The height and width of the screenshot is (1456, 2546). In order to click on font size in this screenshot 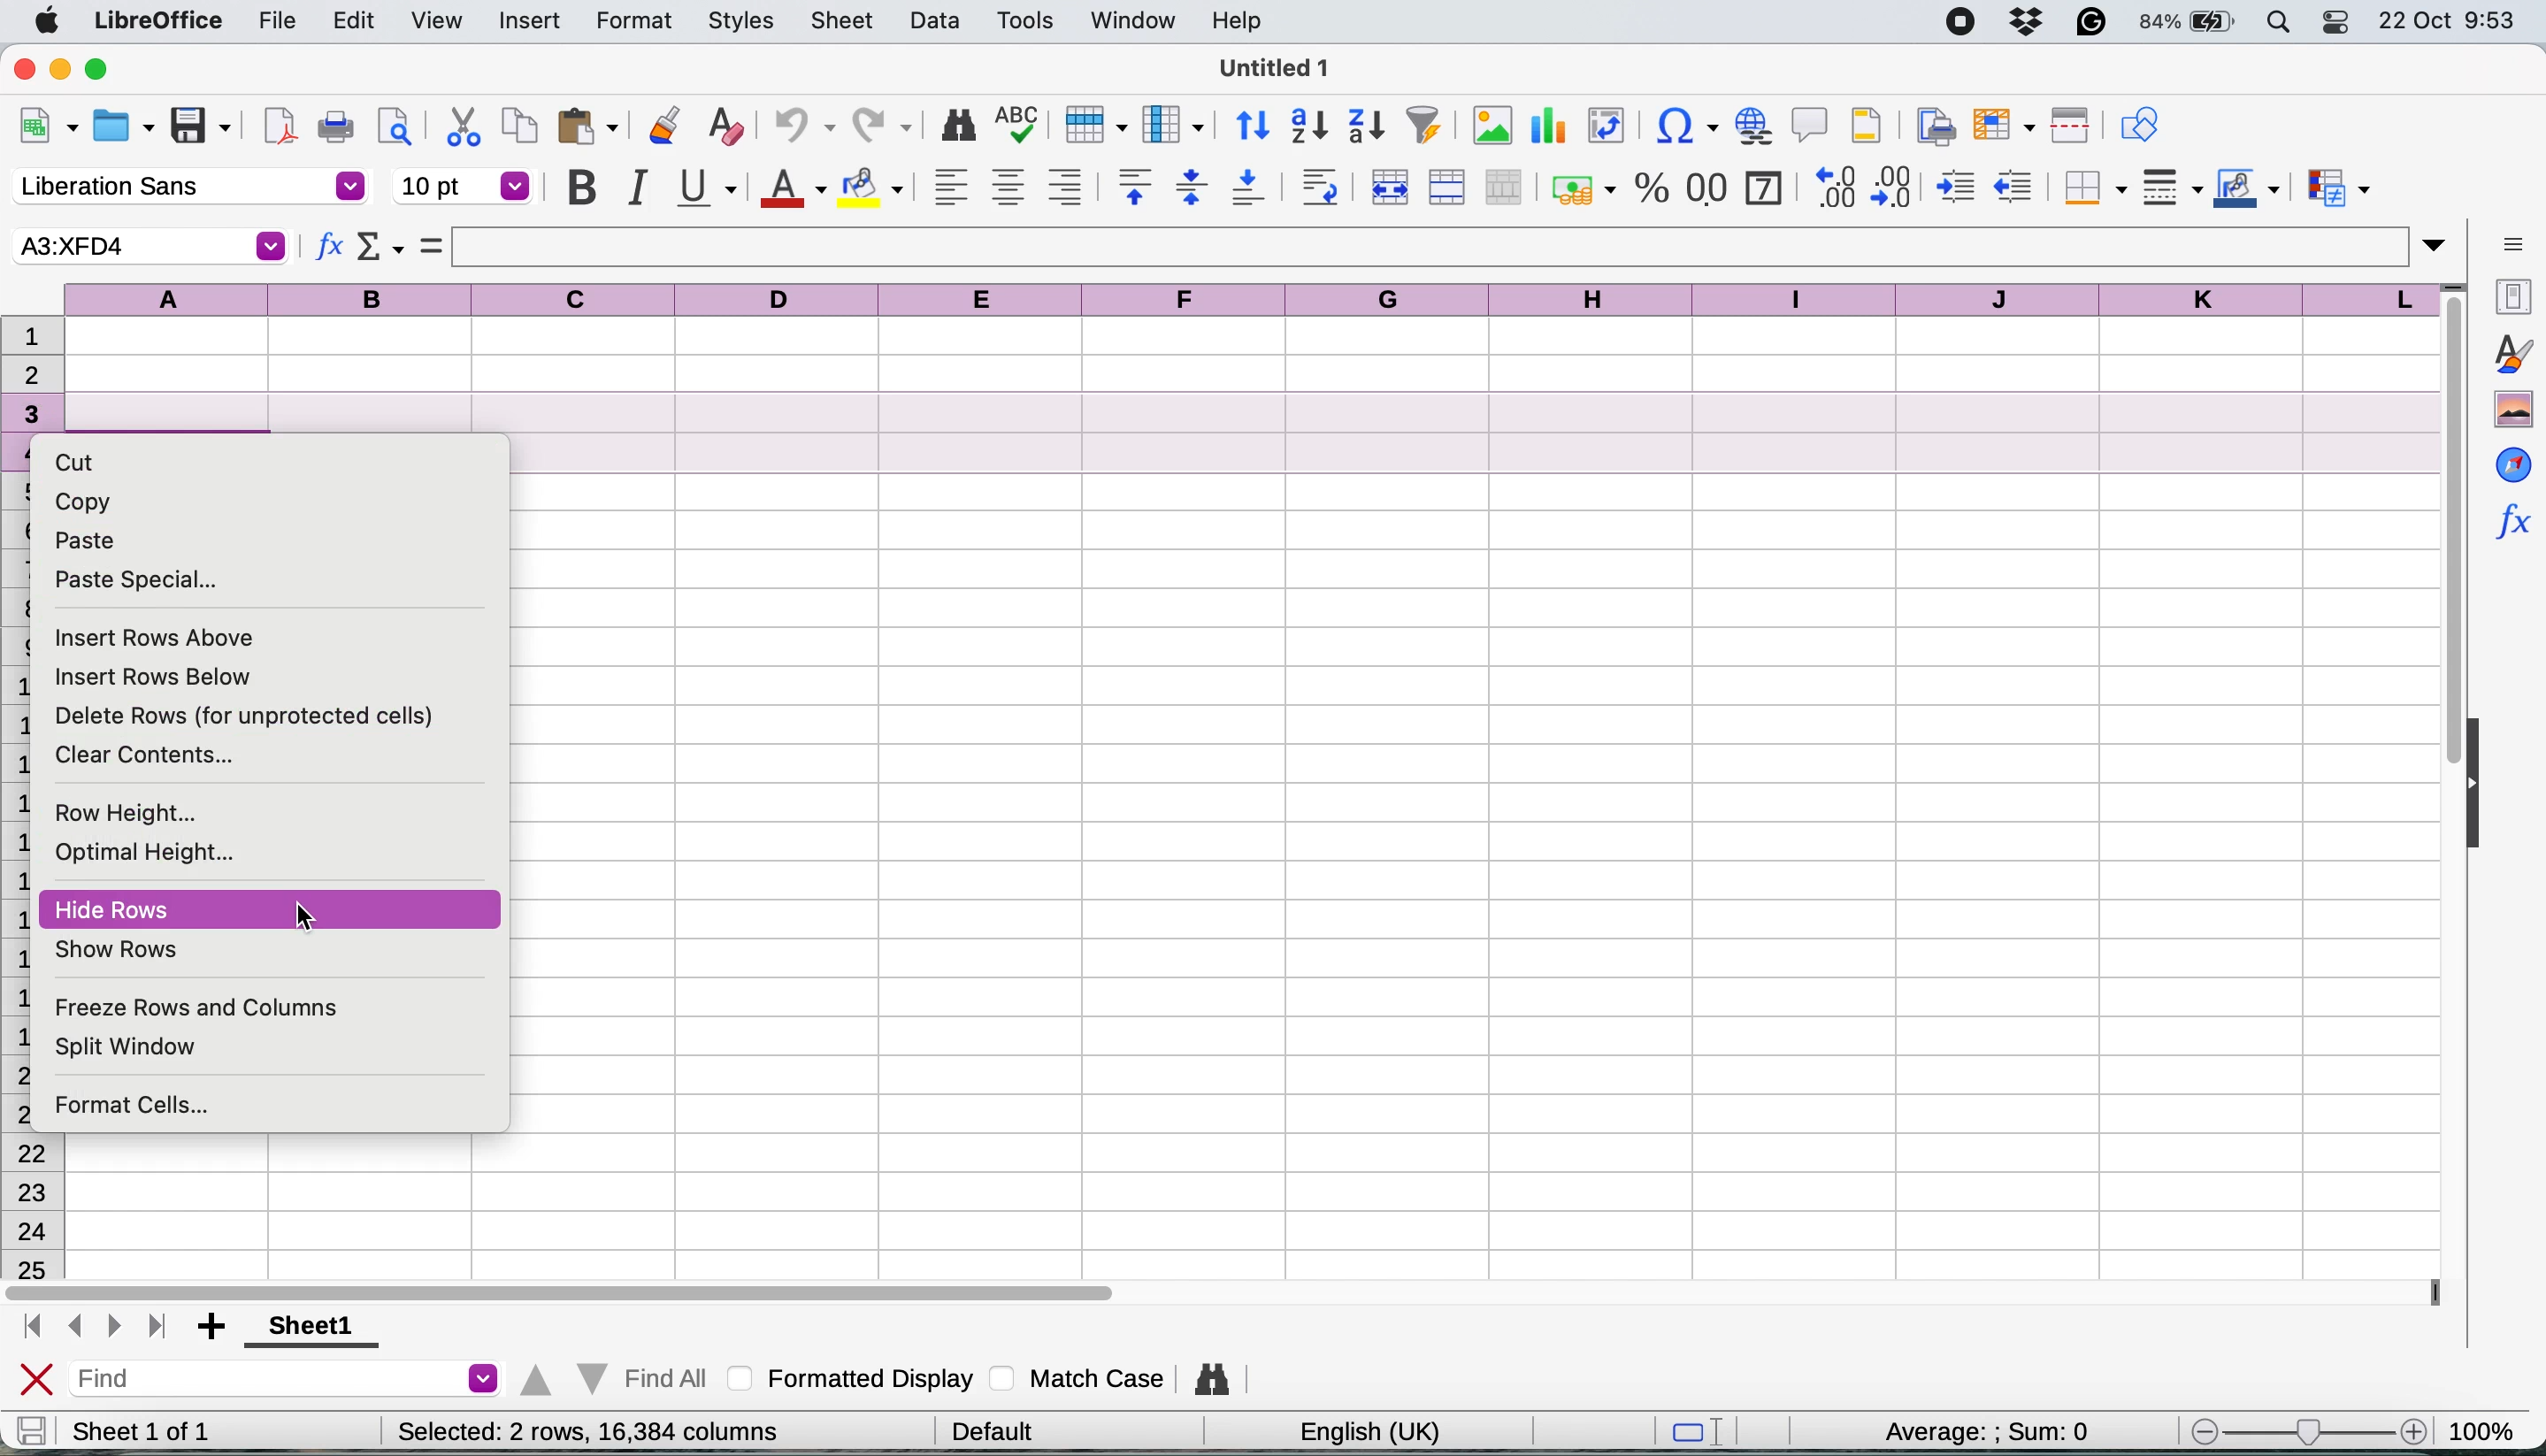, I will do `click(464, 186)`.